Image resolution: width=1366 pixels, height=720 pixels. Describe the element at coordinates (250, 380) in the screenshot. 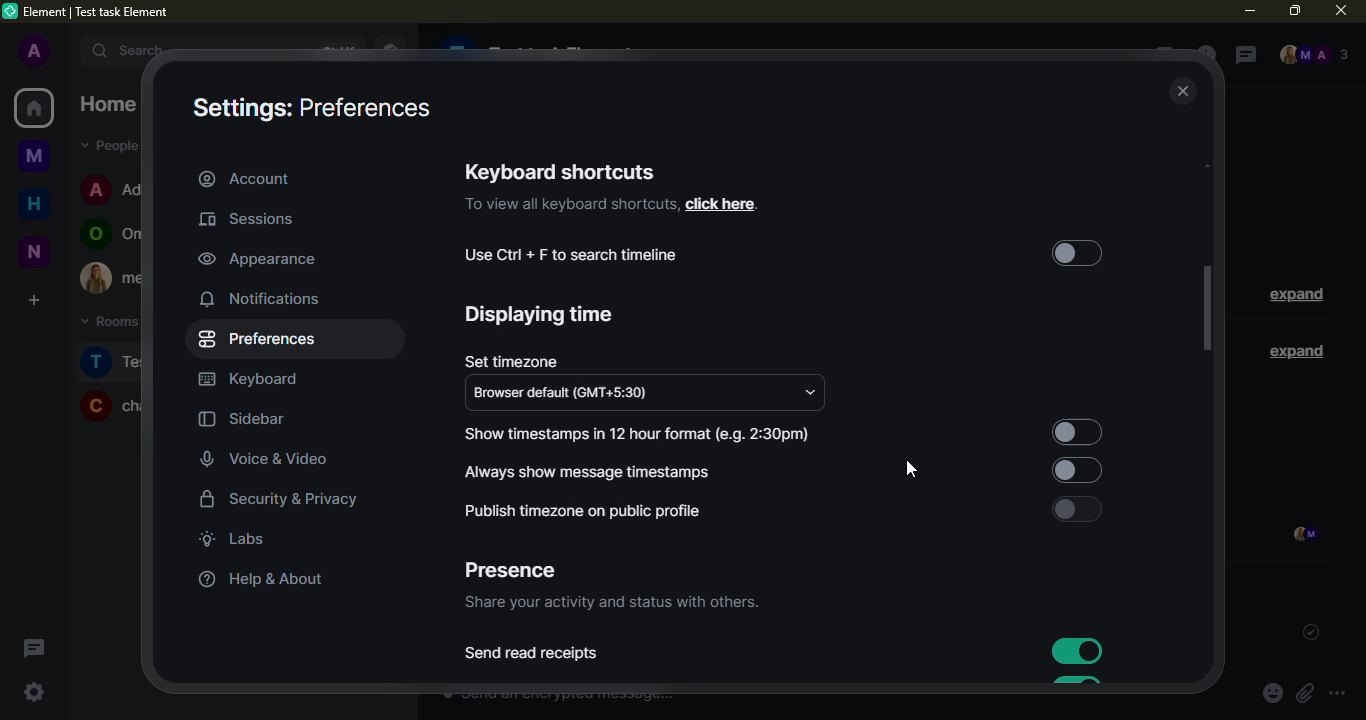

I see `keyboard` at that location.